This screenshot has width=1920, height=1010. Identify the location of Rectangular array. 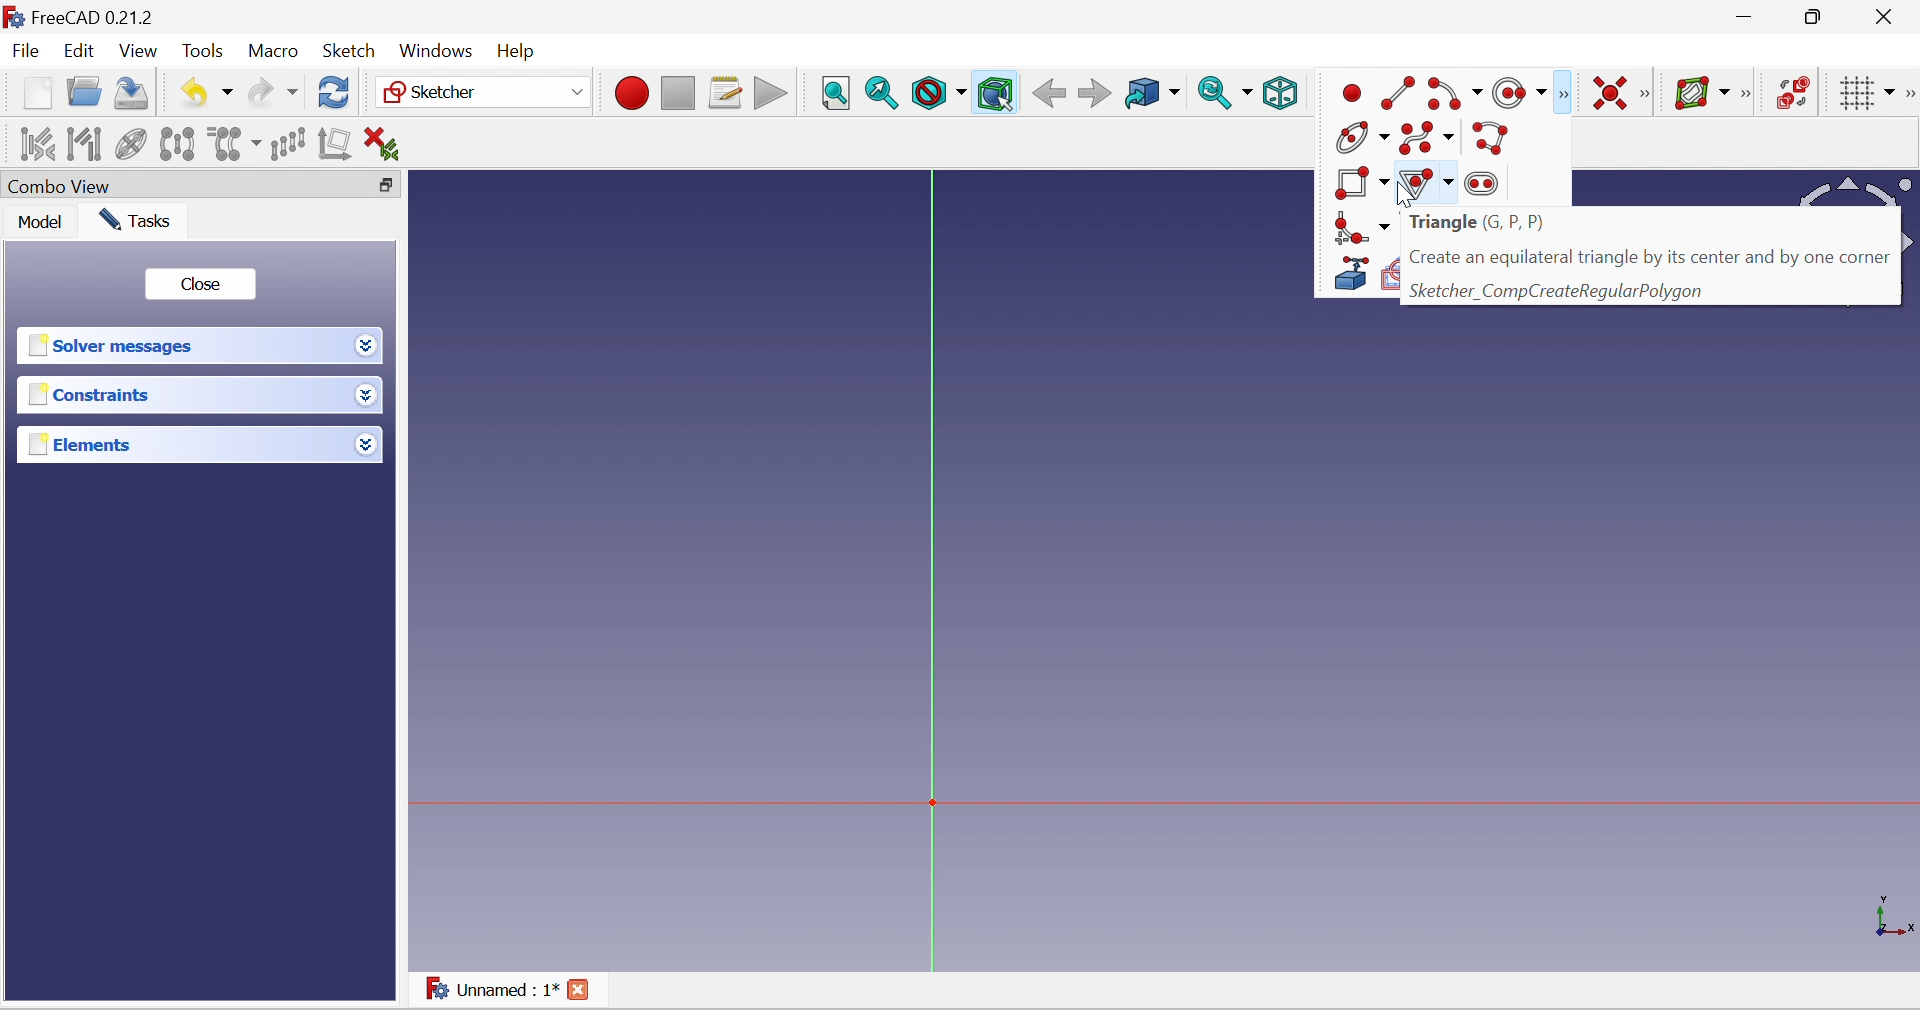
(289, 144).